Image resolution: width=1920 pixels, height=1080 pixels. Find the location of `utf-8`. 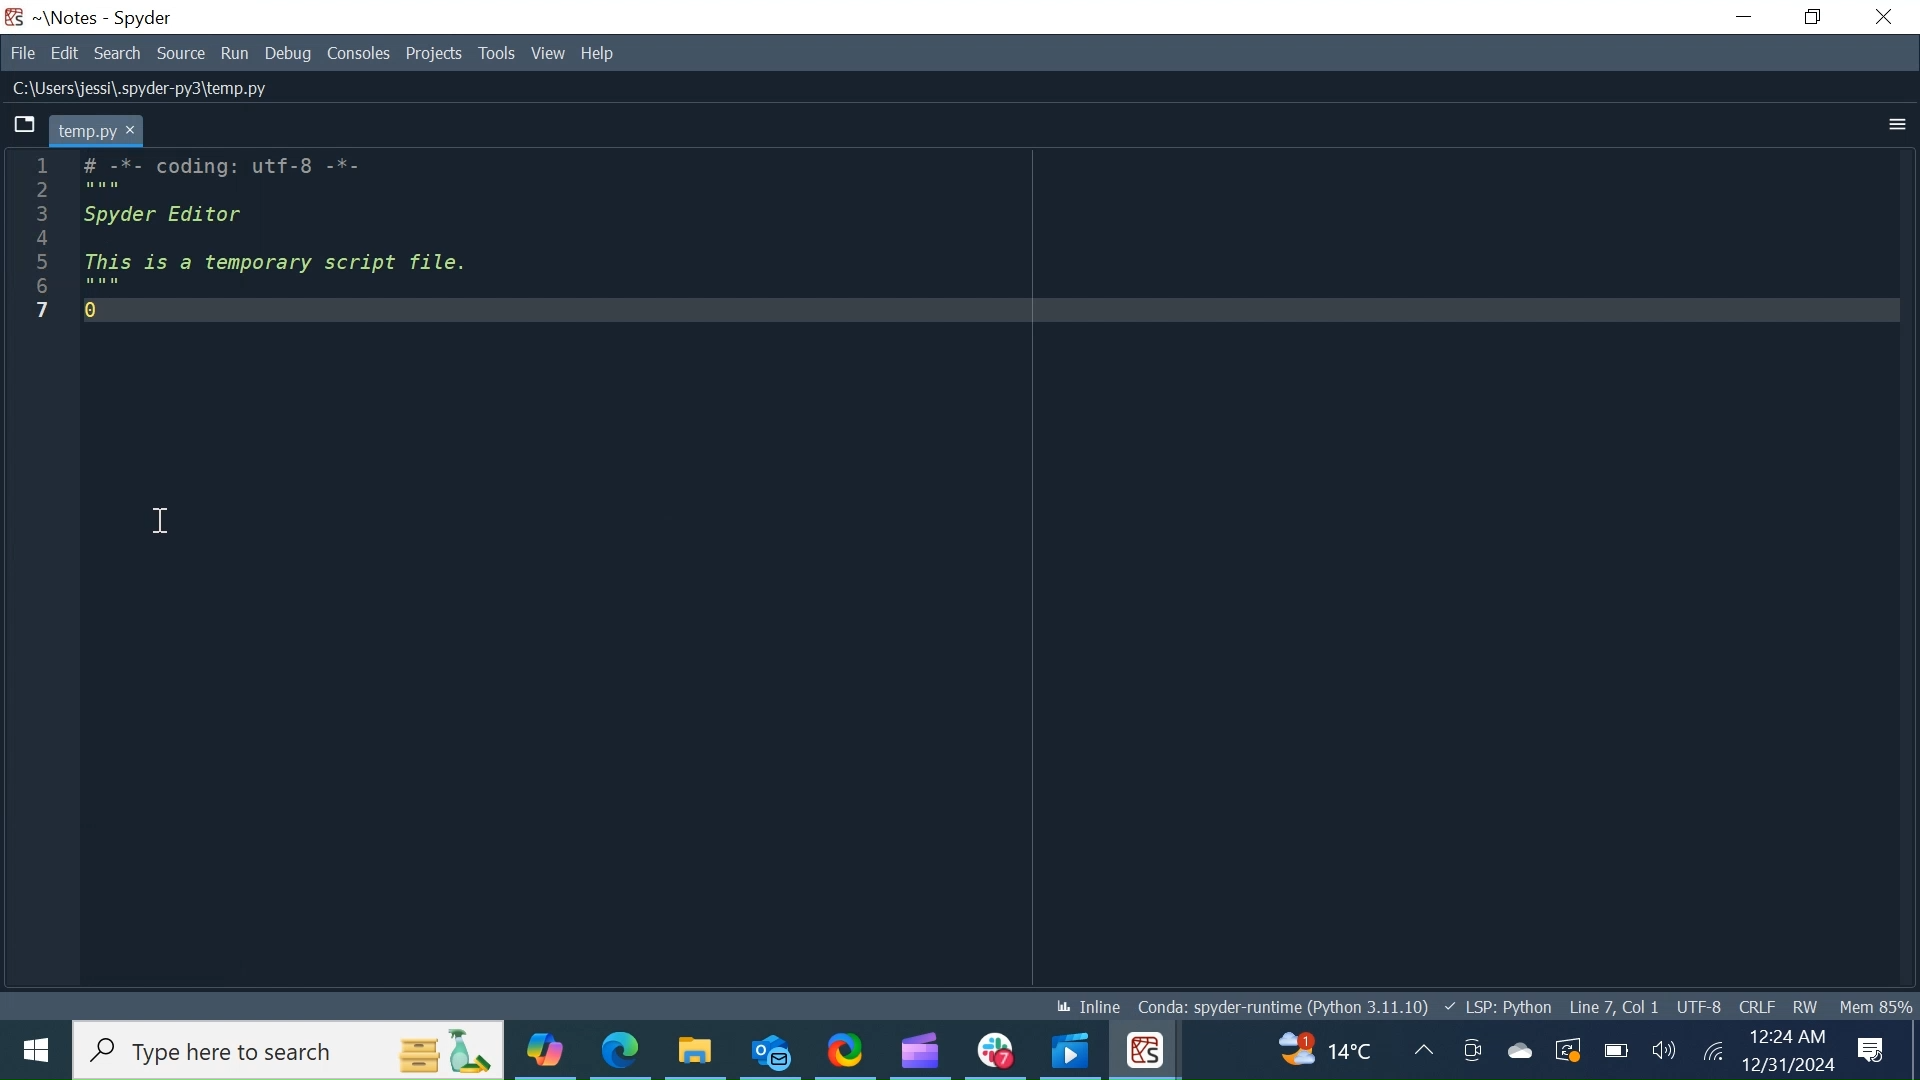

utf-8 is located at coordinates (1700, 1006).